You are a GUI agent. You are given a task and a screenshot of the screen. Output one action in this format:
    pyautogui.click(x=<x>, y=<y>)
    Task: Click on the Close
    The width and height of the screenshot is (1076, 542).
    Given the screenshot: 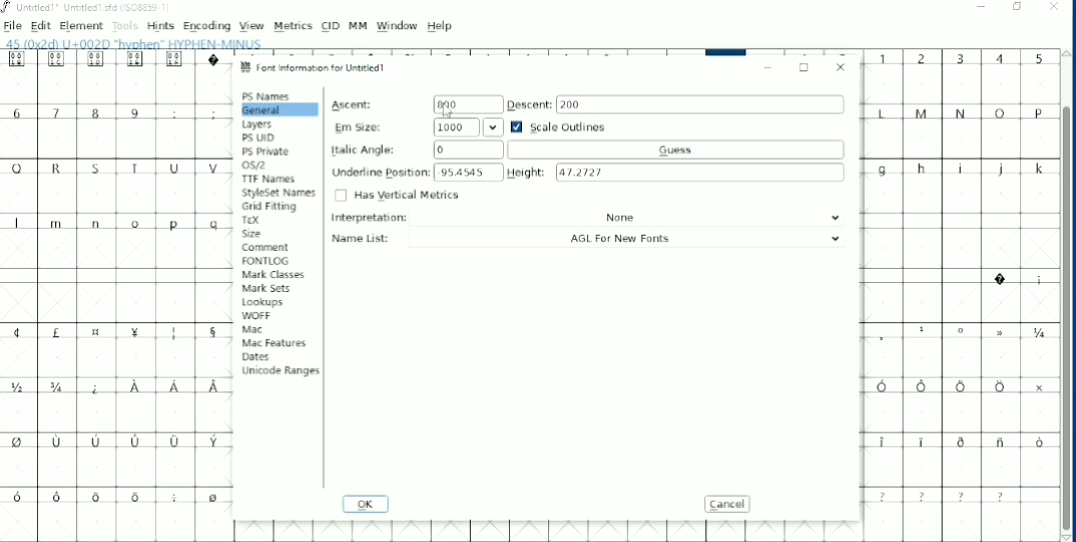 What is the action you would take?
    pyautogui.click(x=1054, y=9)
    